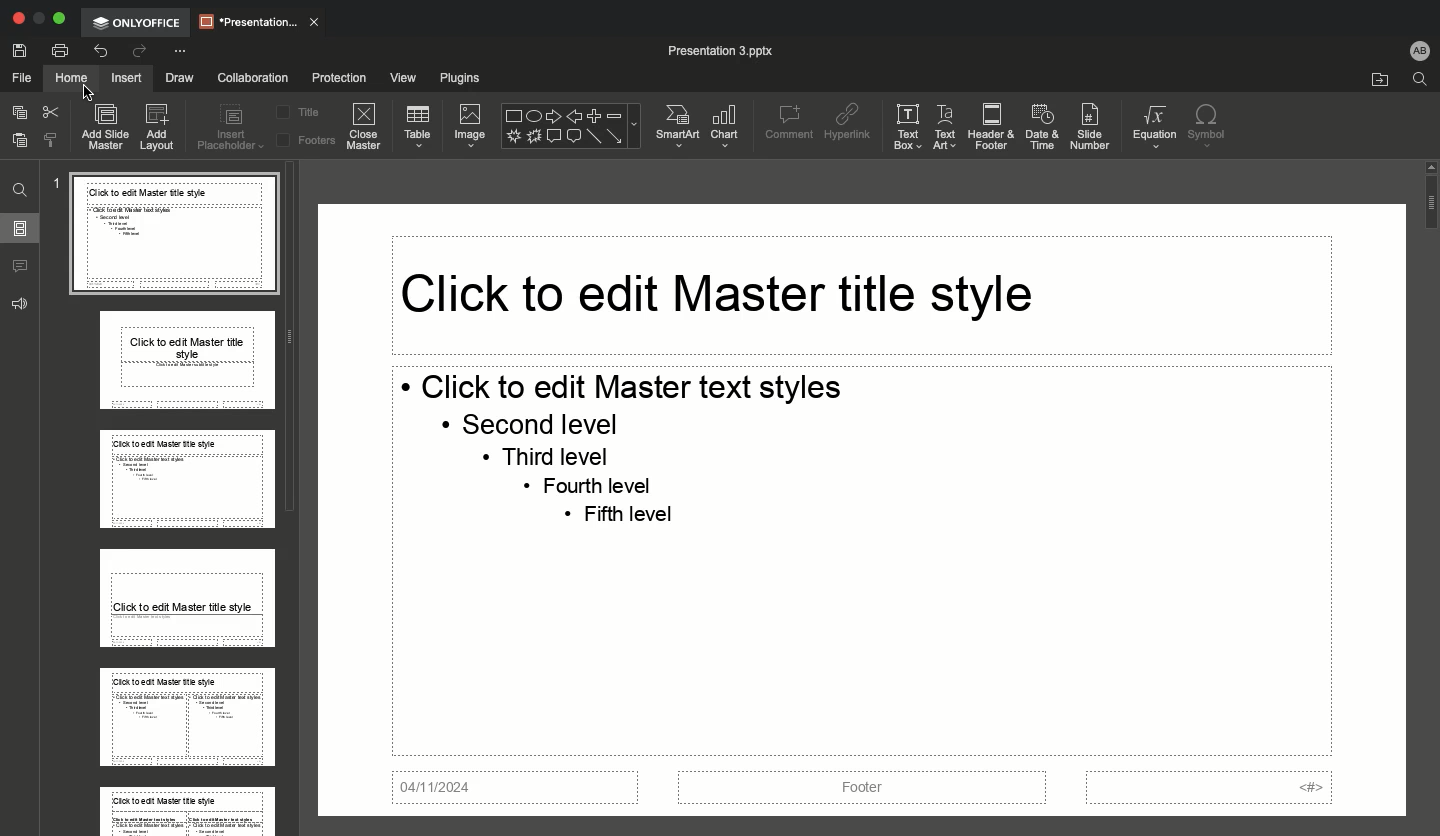 The image size is (1440, 836). I want to click on Click to edit Master title style, so click(715, 293).